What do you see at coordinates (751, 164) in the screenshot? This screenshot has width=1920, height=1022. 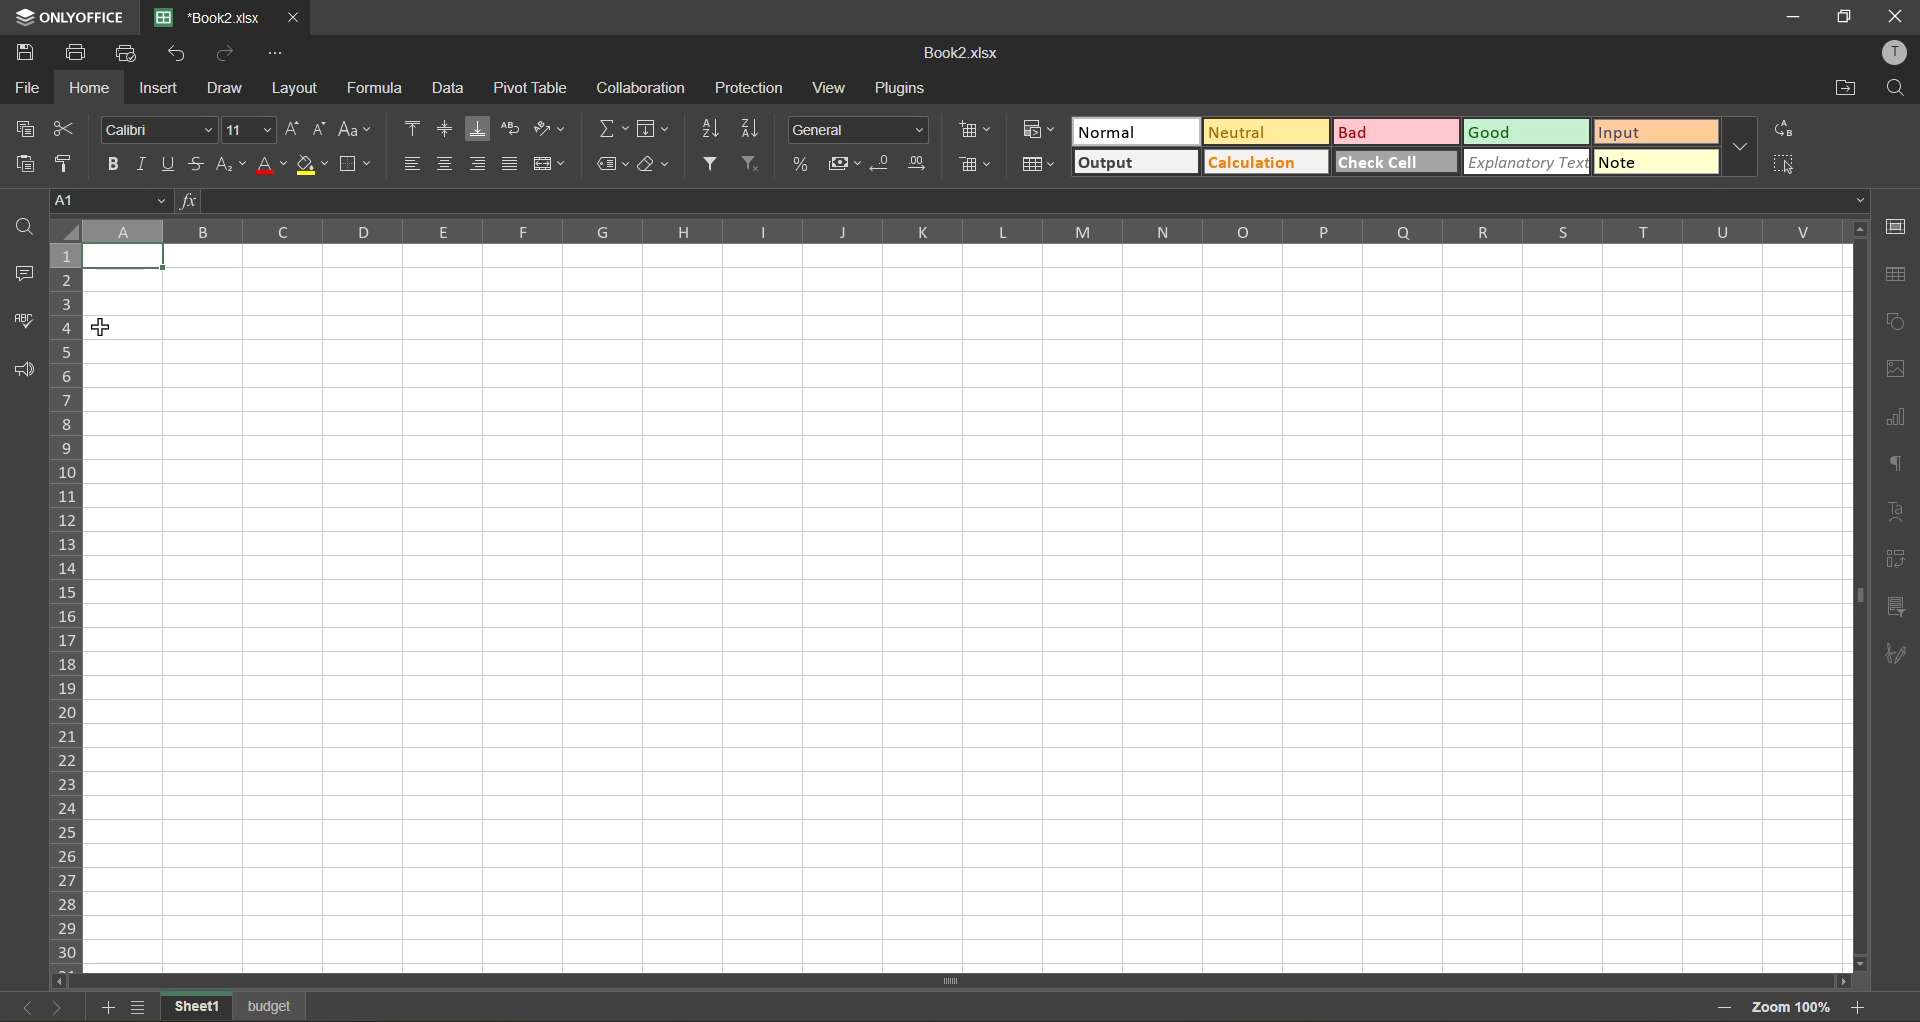 I see `clear filter` at bounding box center [751, 164].